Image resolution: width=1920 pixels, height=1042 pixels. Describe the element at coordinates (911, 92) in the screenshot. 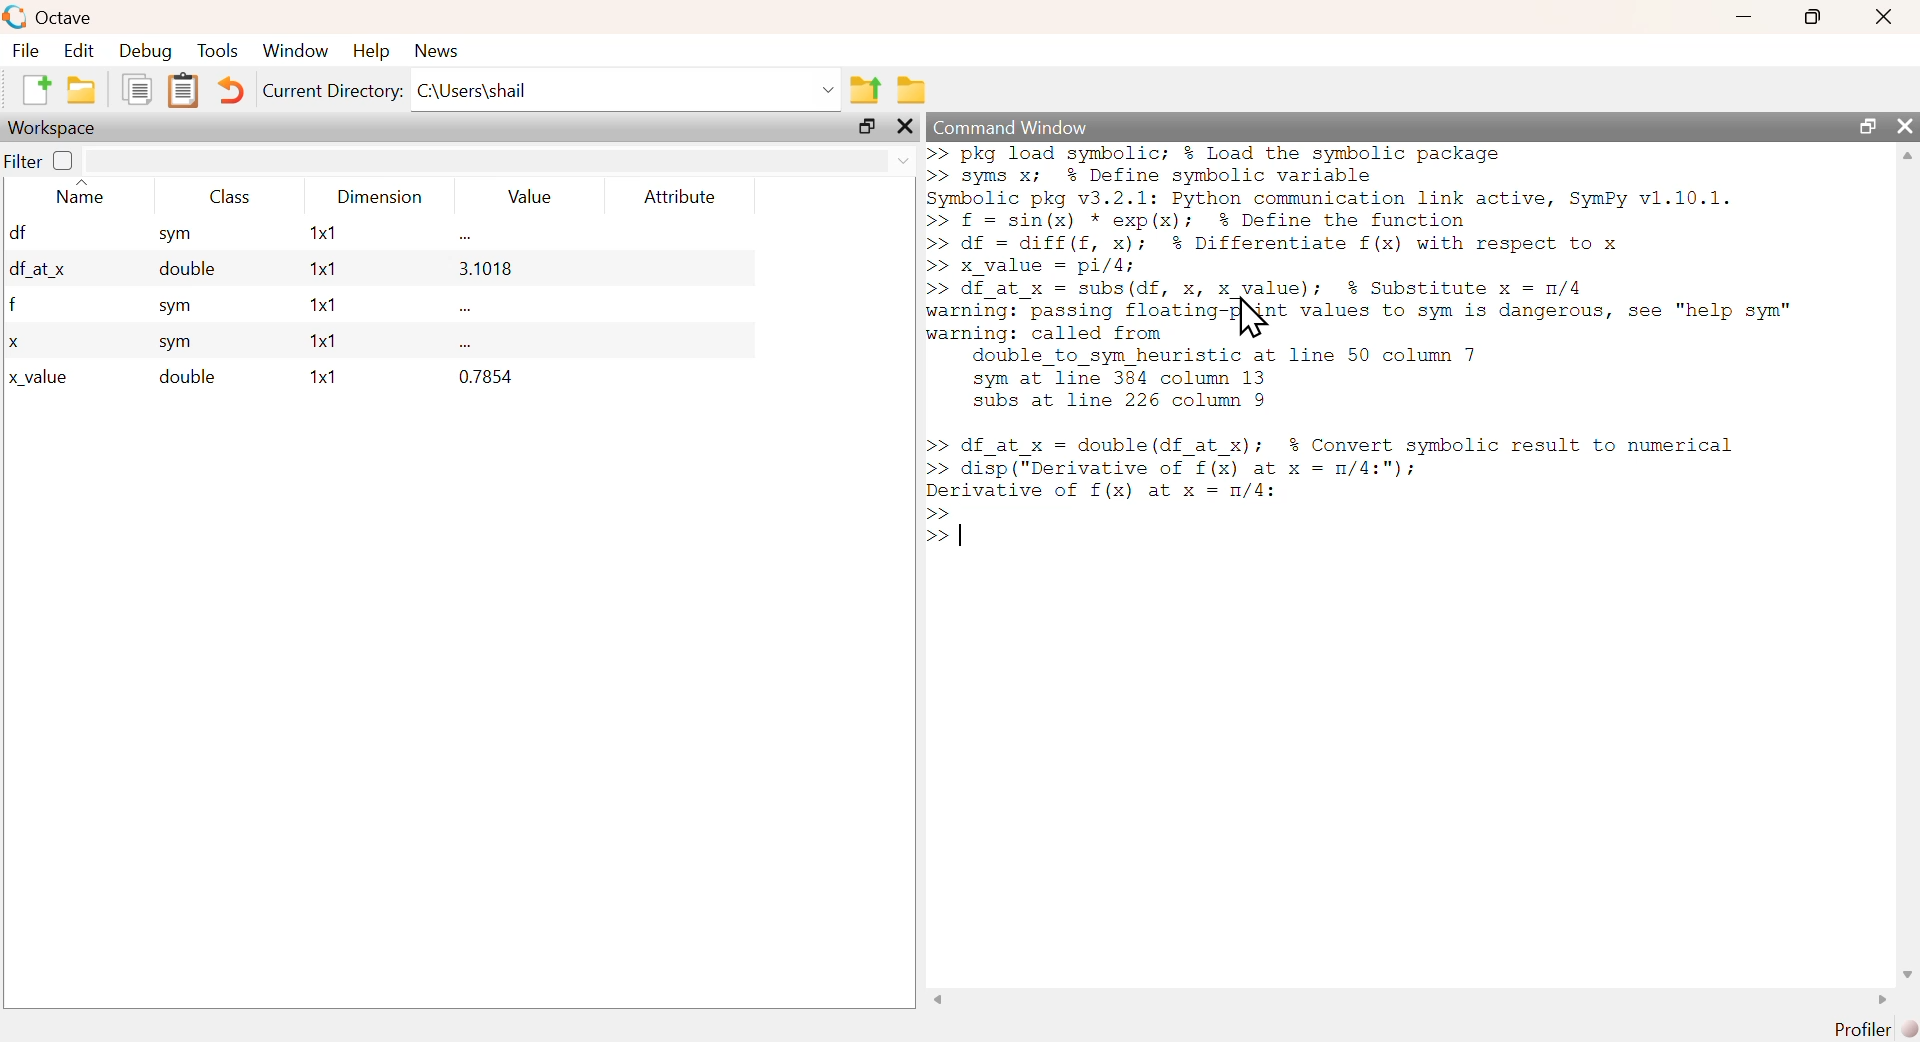

I see `Browse directories` at that location.